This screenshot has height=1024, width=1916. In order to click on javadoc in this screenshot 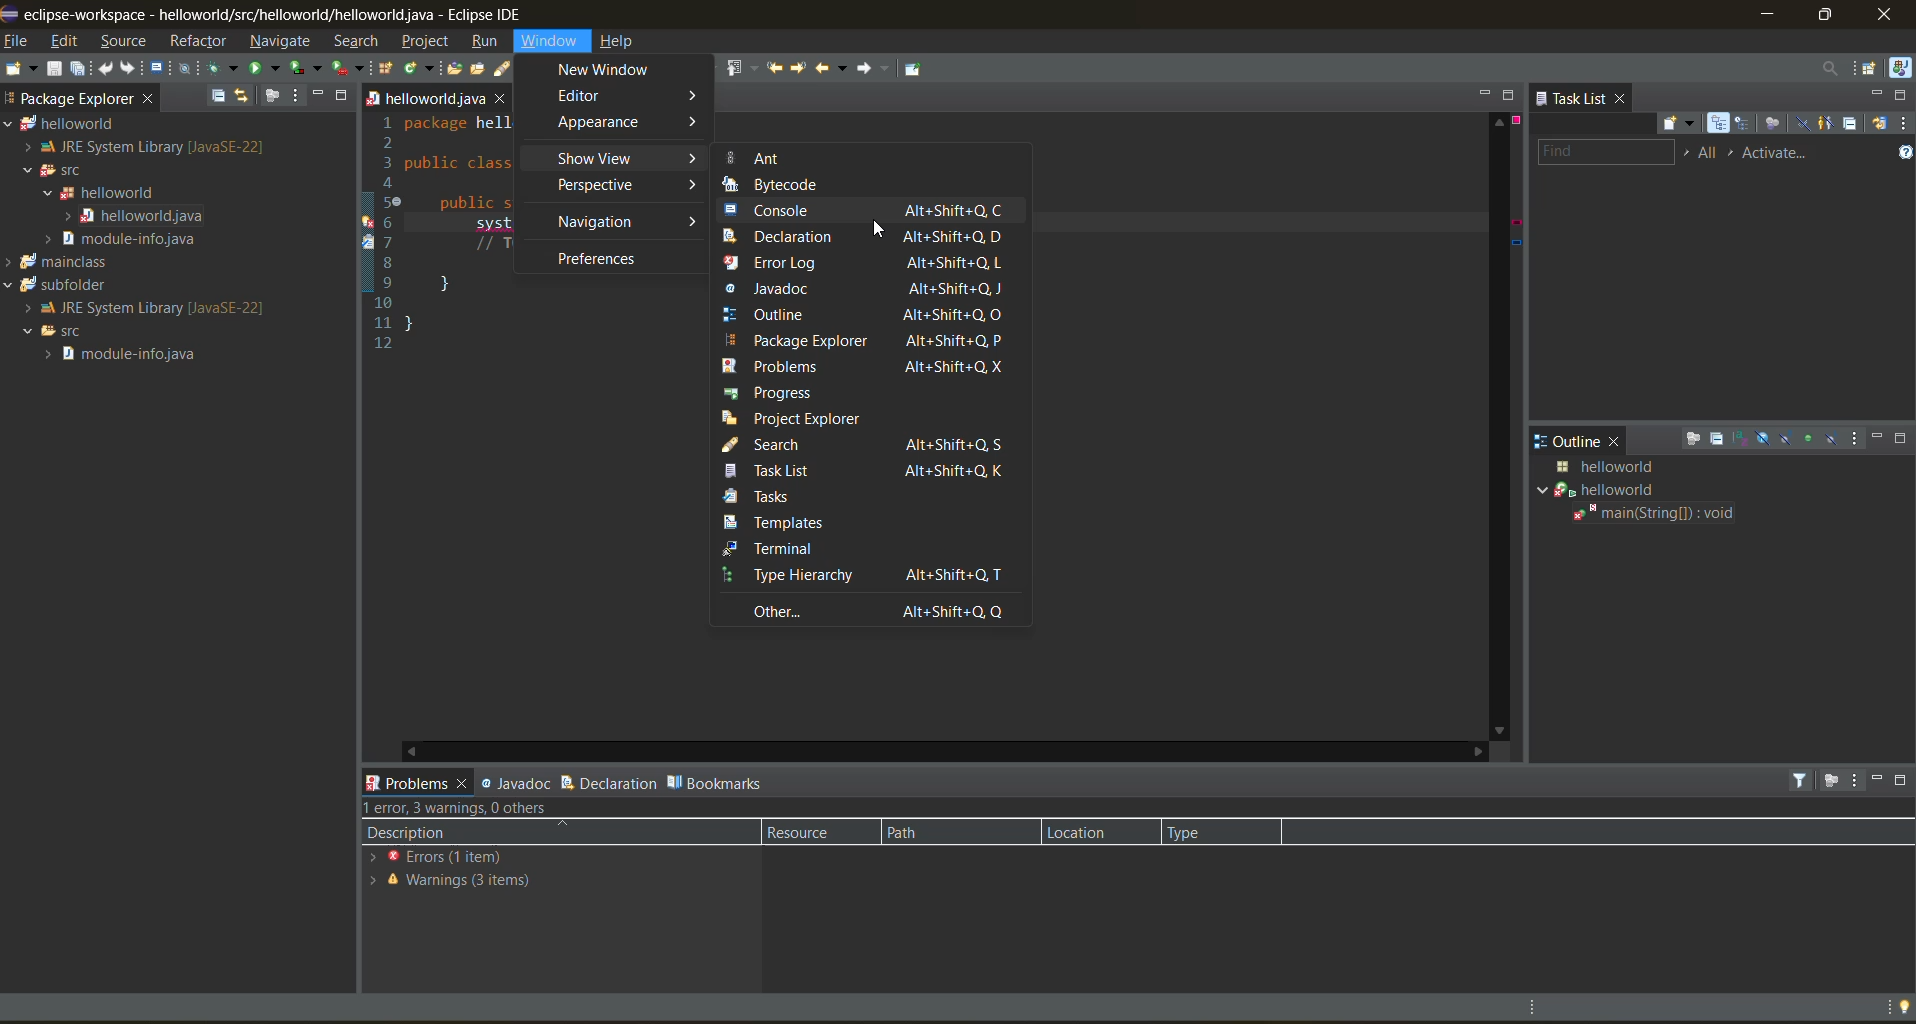, I will do `click(516, 782)`.